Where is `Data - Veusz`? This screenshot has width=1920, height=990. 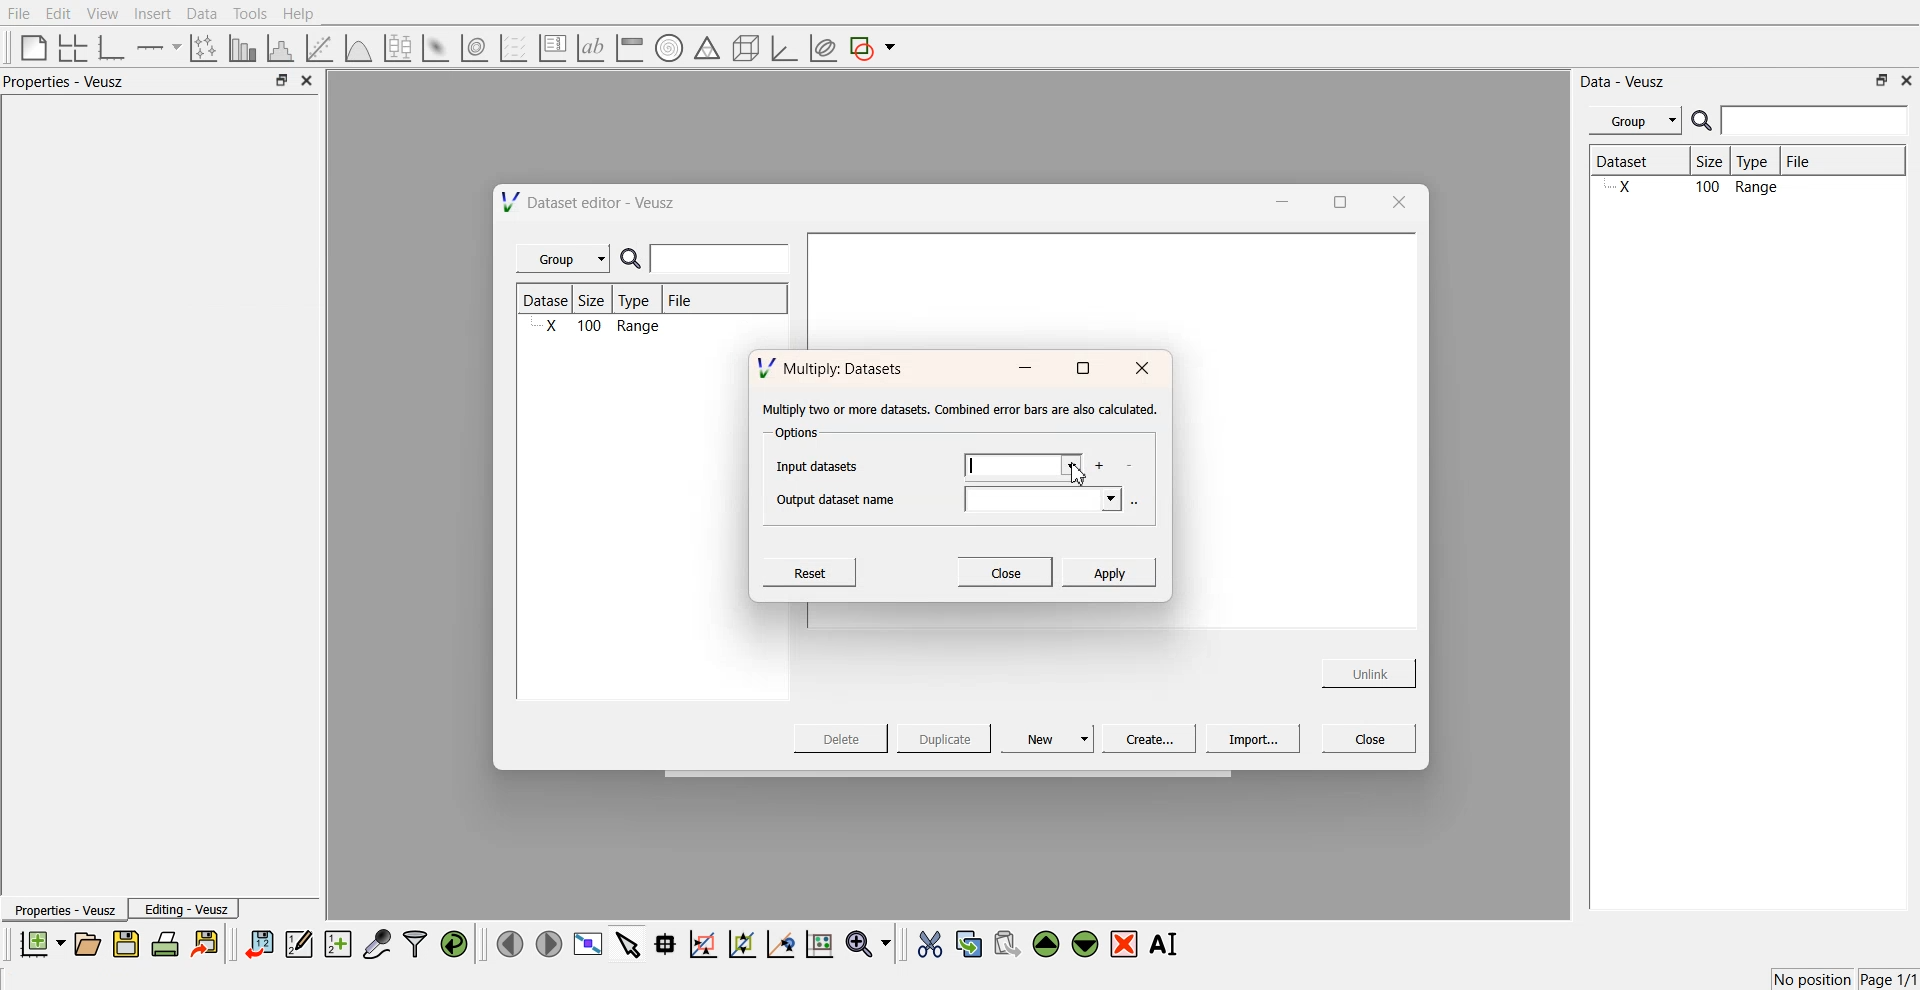
Data - Veusz is located at coordinates (1624, 82).